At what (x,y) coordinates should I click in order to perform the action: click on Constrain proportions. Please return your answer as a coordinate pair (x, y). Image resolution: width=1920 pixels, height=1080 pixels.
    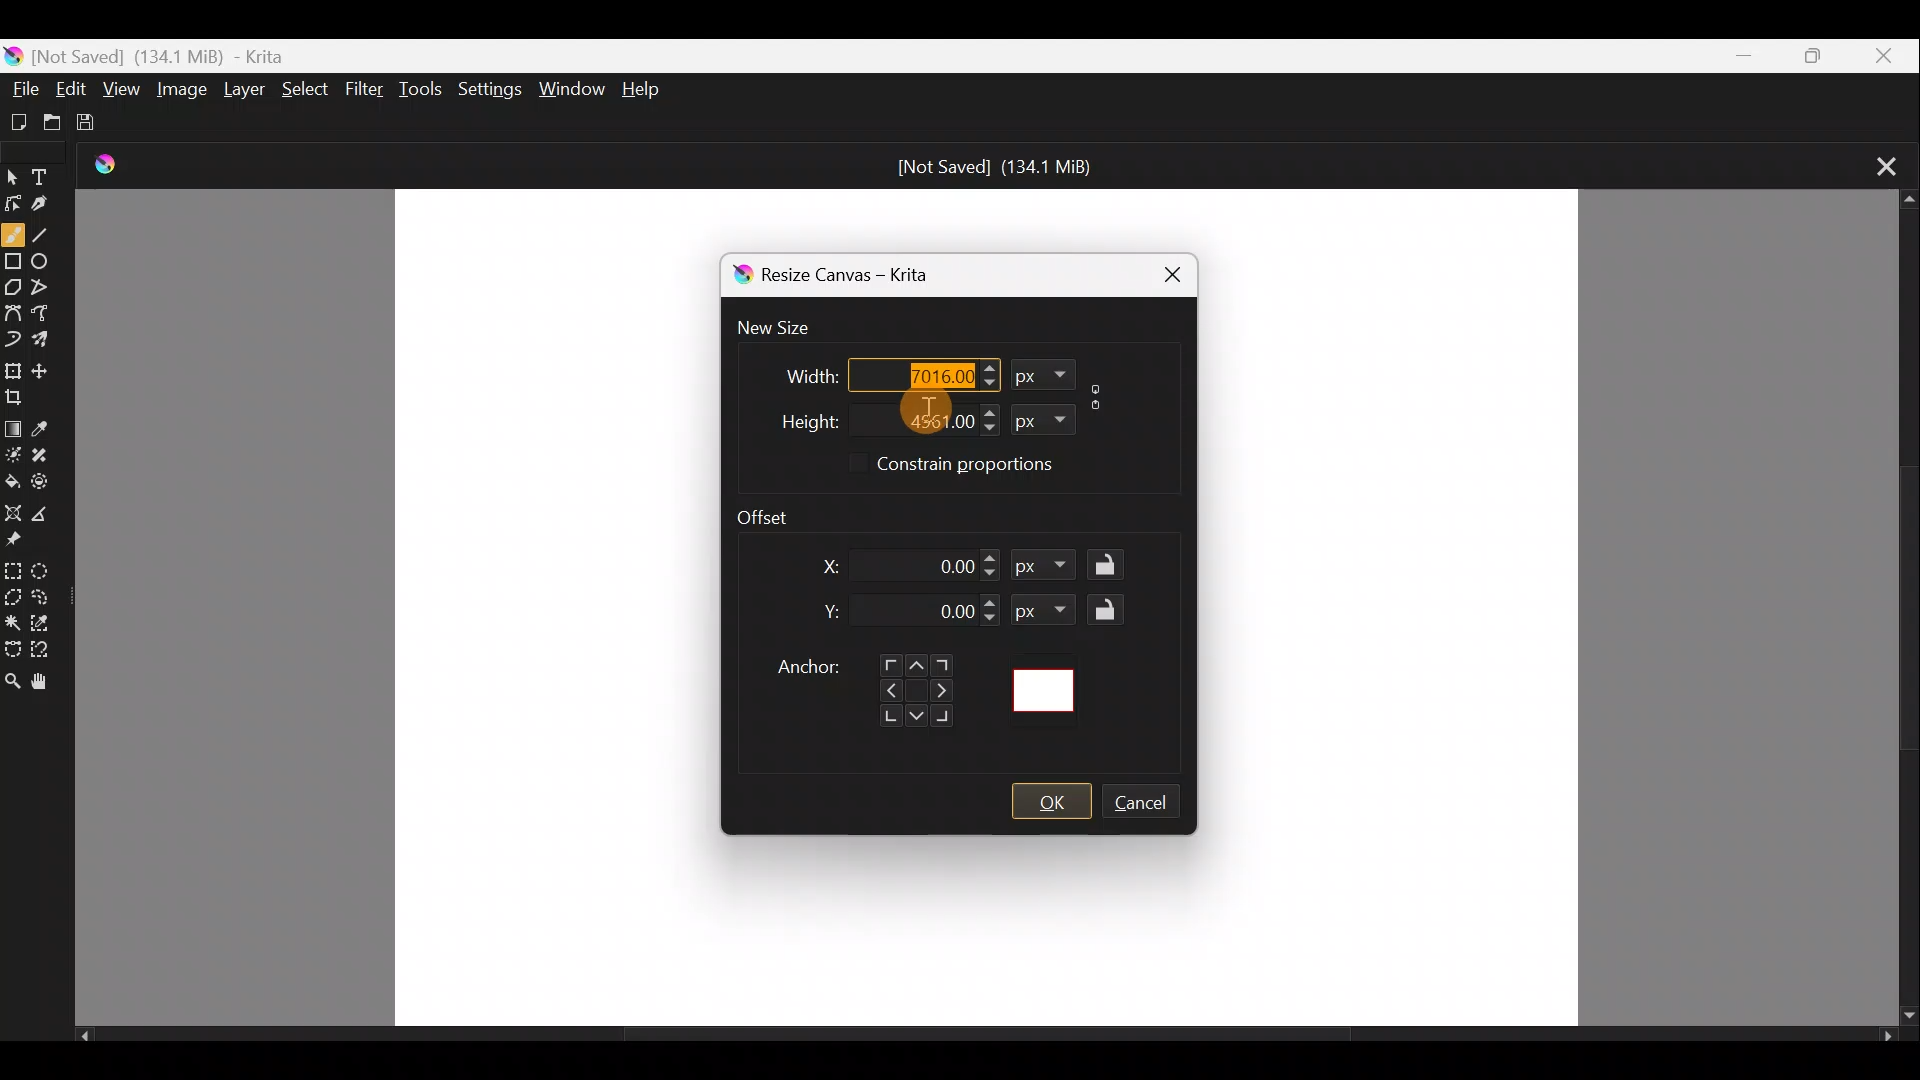
    Looking at the image, I should click on (1100, 393).